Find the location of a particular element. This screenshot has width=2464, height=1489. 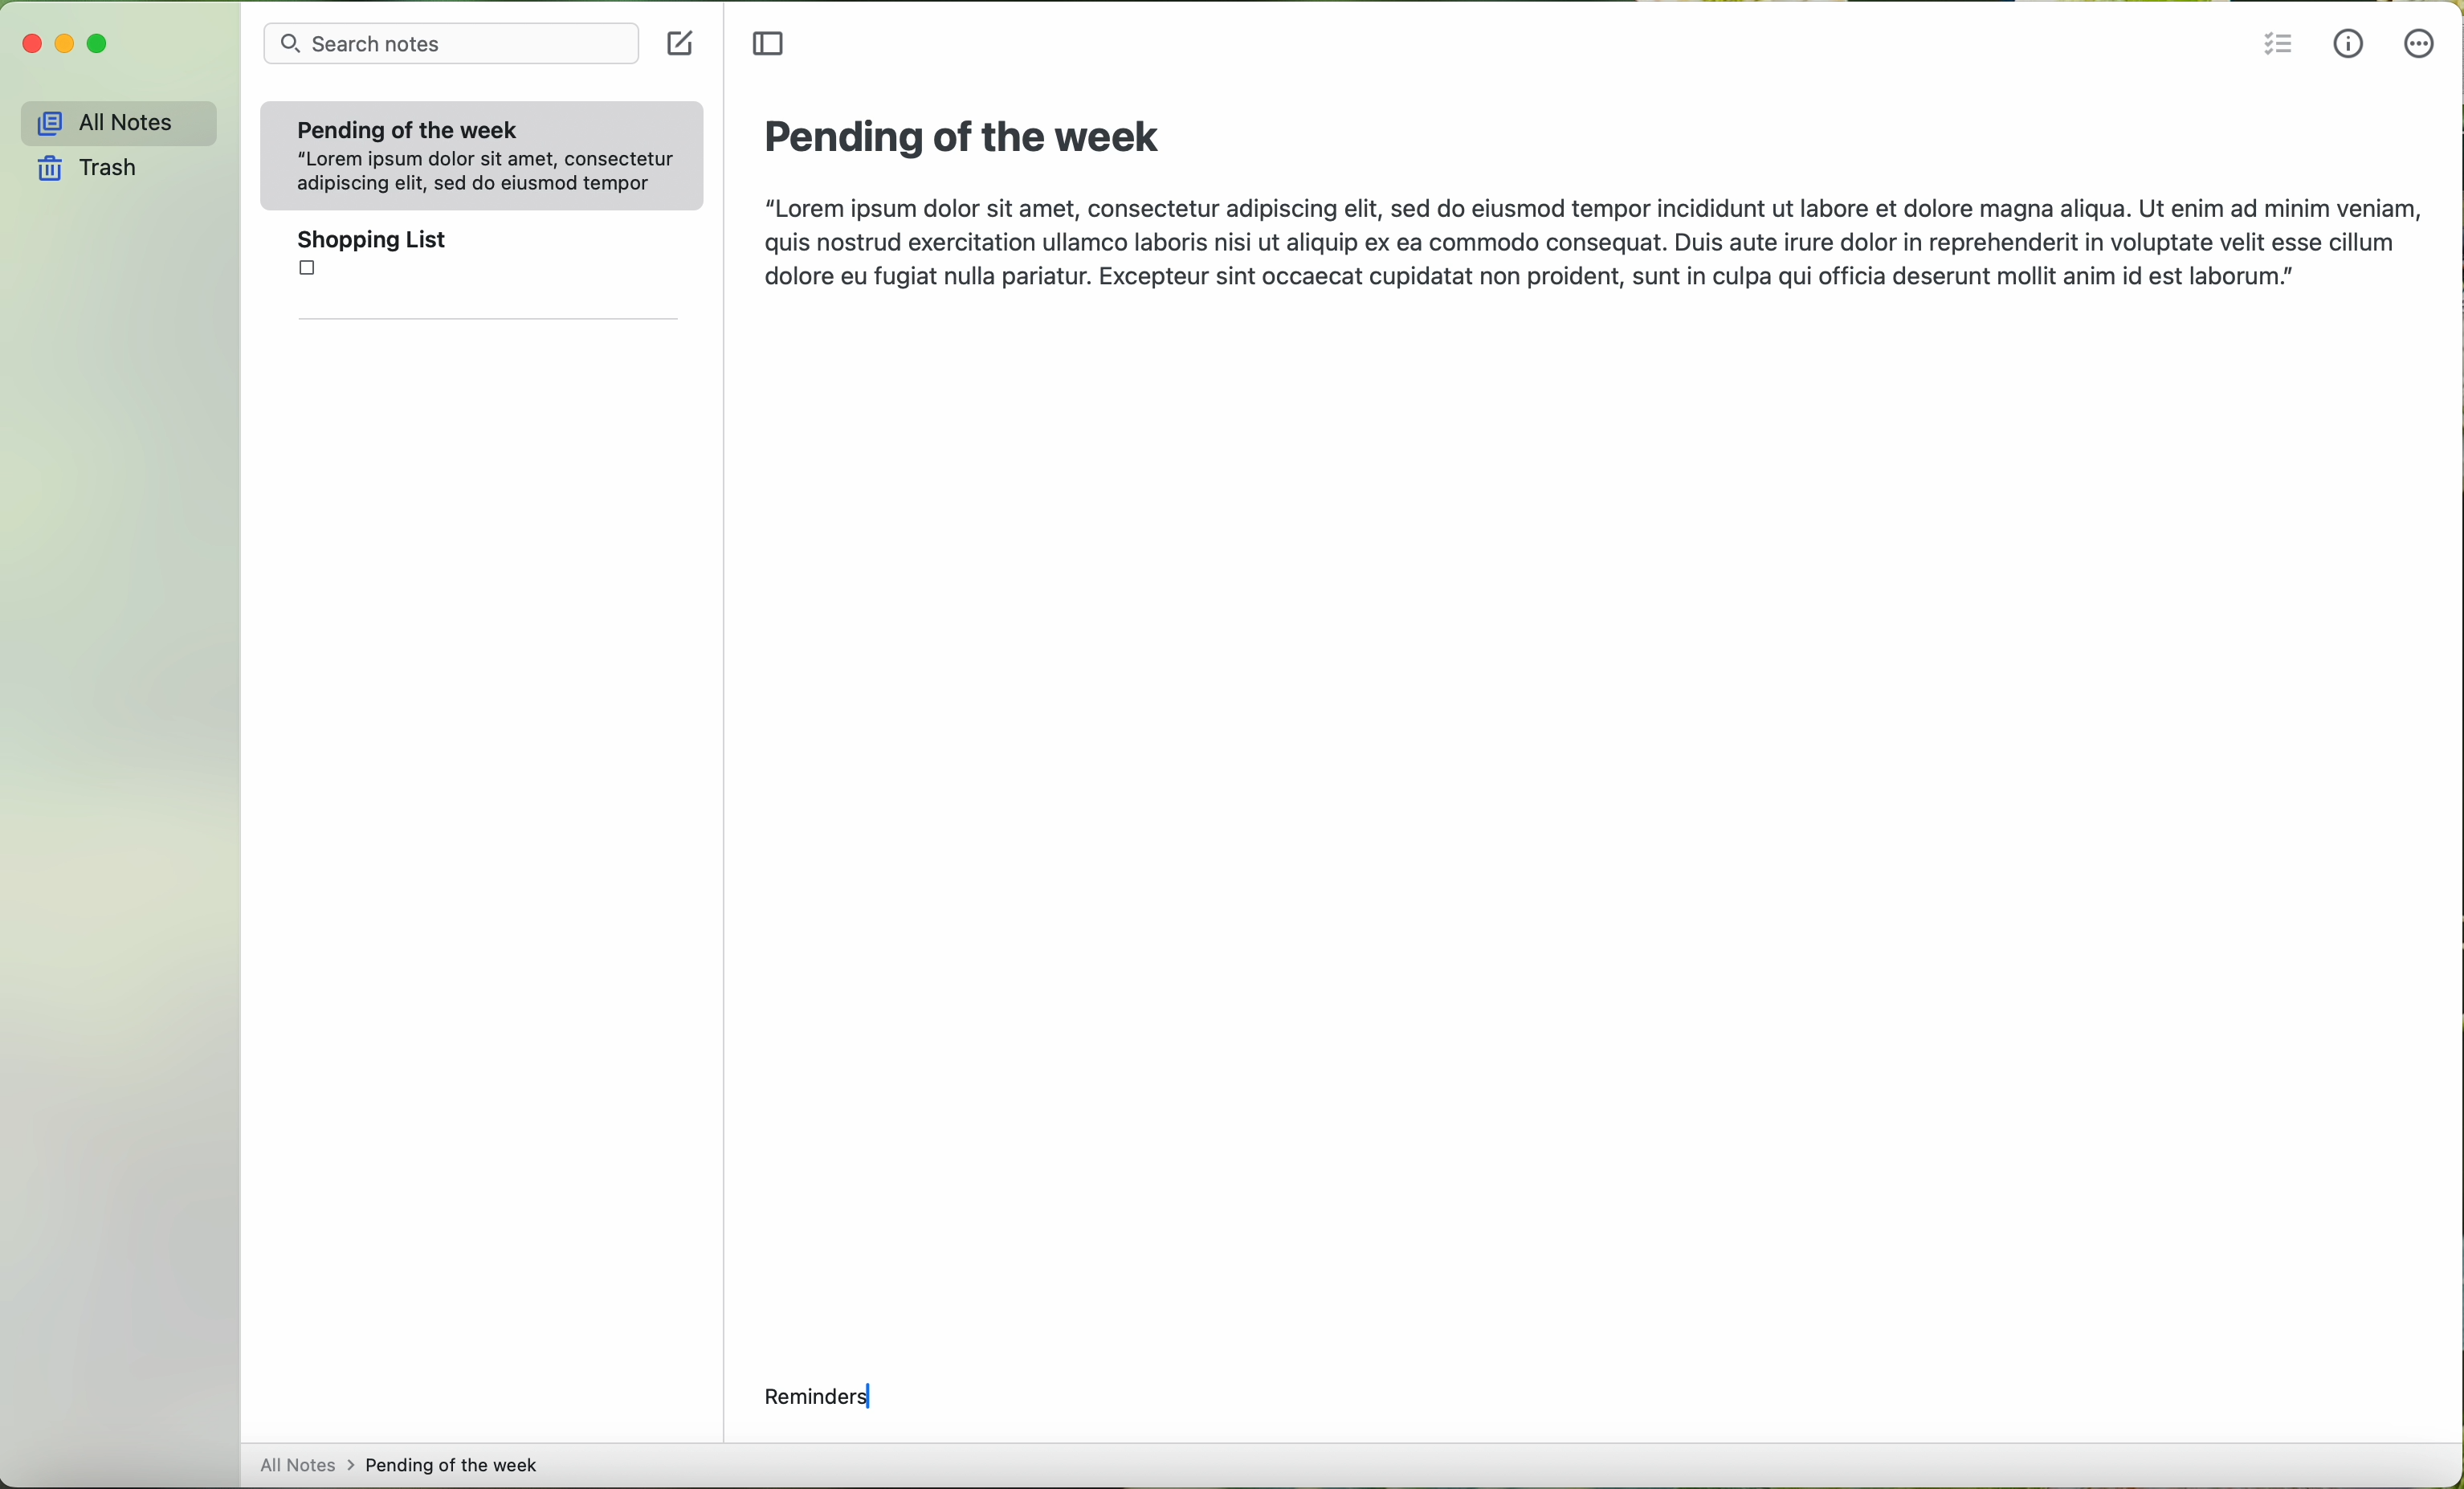

create a note is located at coordinates (685, 45).